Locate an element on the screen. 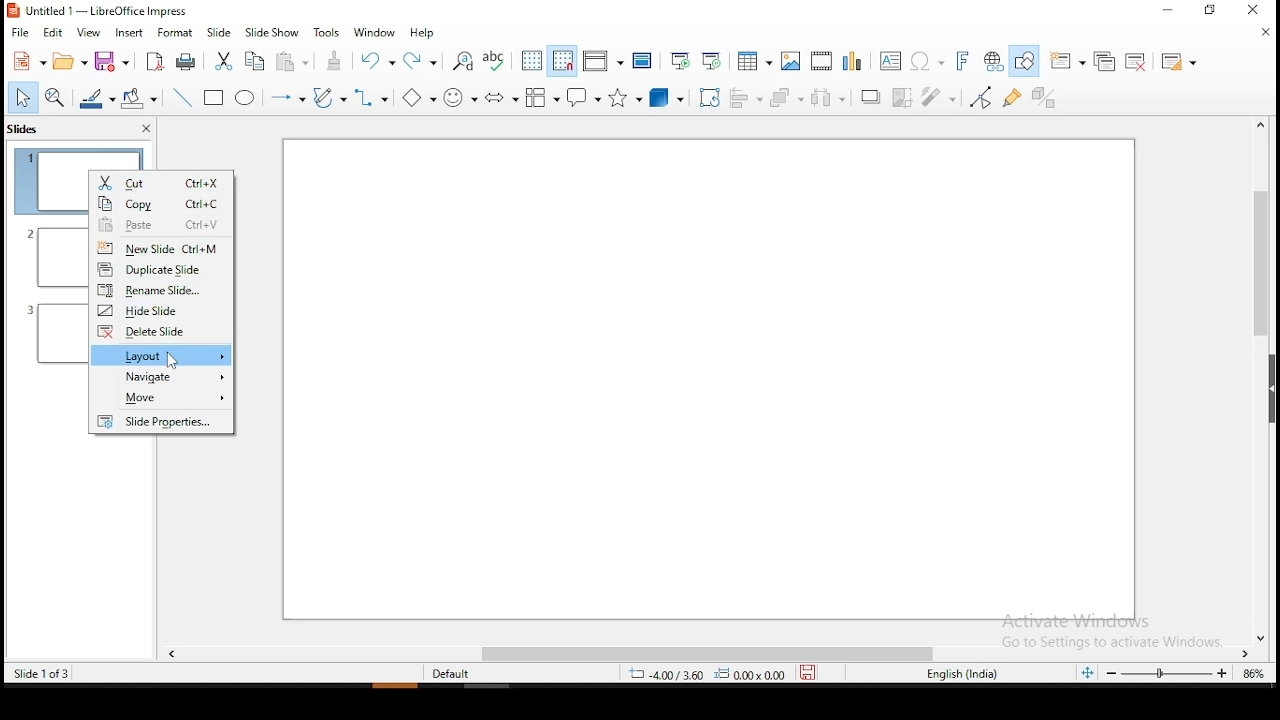 The image size is (1280, 720). duplicate slide is located at coordinates (163, 269).